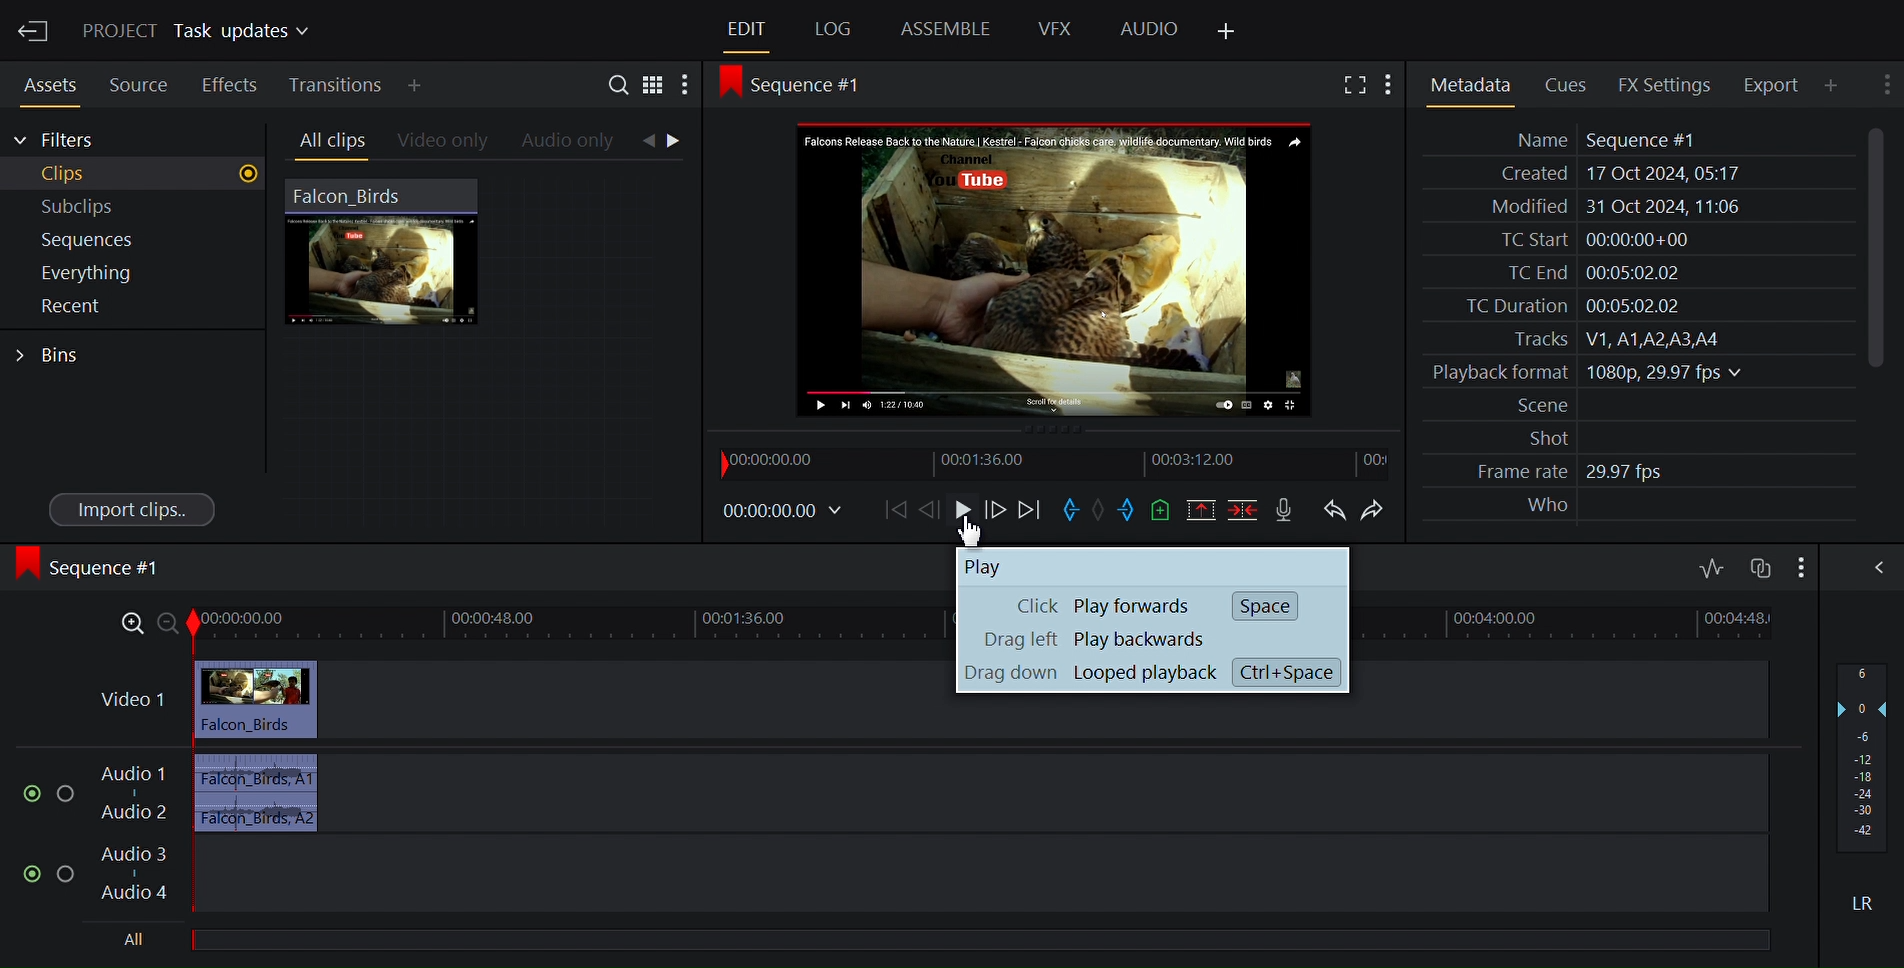 This screenshot has width=1904, height=968. What do you see at coordinates (57, 141) in the screenshot?
I see `Filters` at bounding box center [57, 141].